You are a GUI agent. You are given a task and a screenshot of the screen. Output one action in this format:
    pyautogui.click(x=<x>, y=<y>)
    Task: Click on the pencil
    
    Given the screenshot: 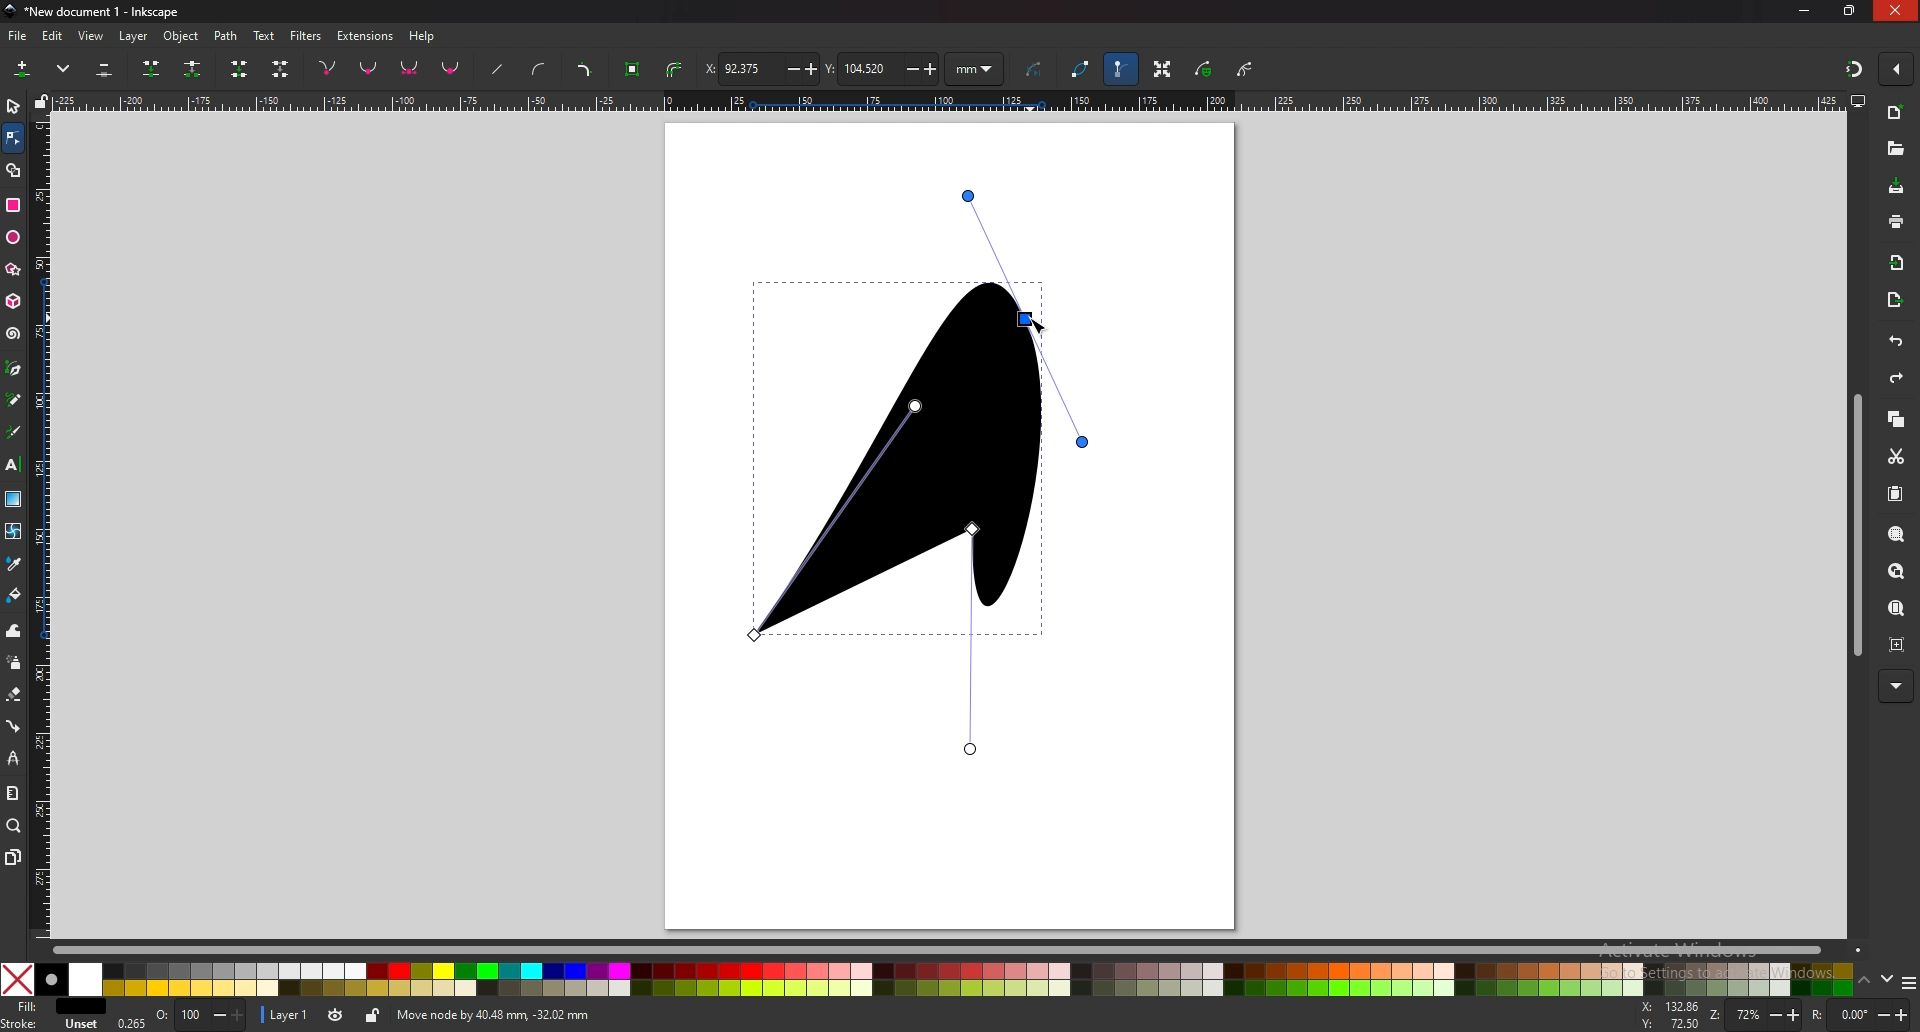 What is the action you would take?
    pyautogui.click(x=16, y=400)
    